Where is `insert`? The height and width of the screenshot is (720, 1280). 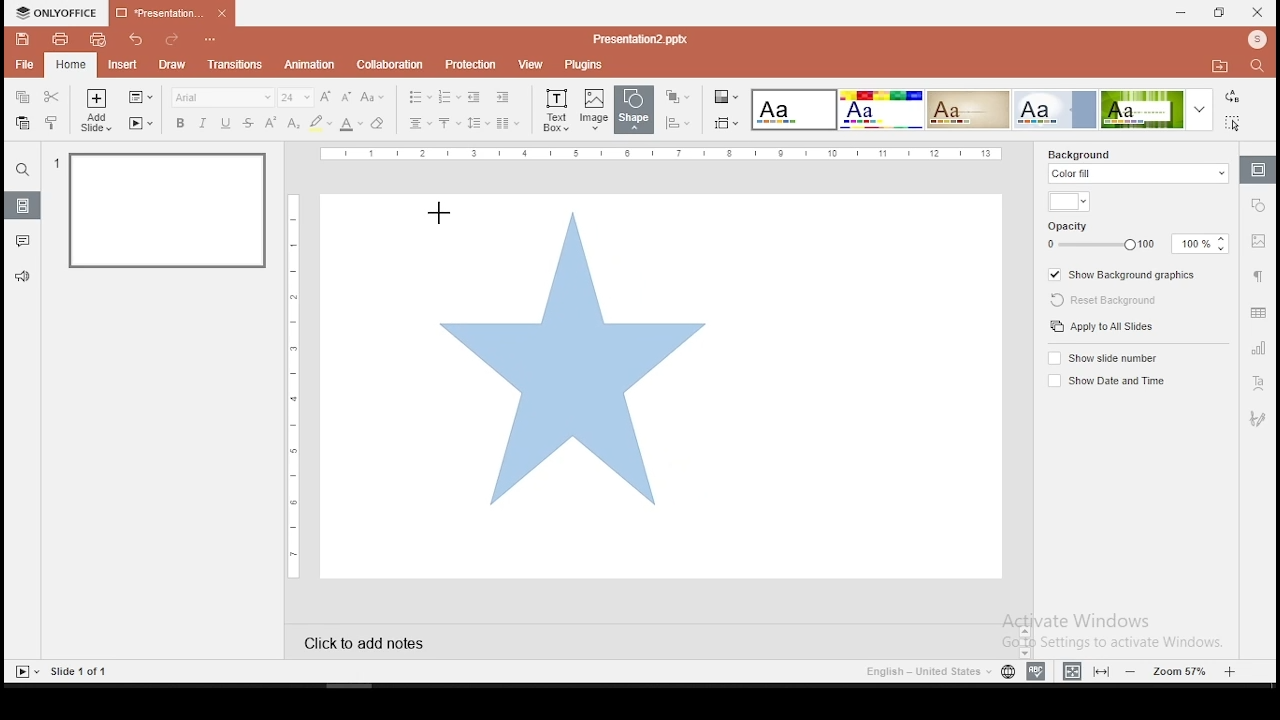 insert is located at coordinates (121, 63).